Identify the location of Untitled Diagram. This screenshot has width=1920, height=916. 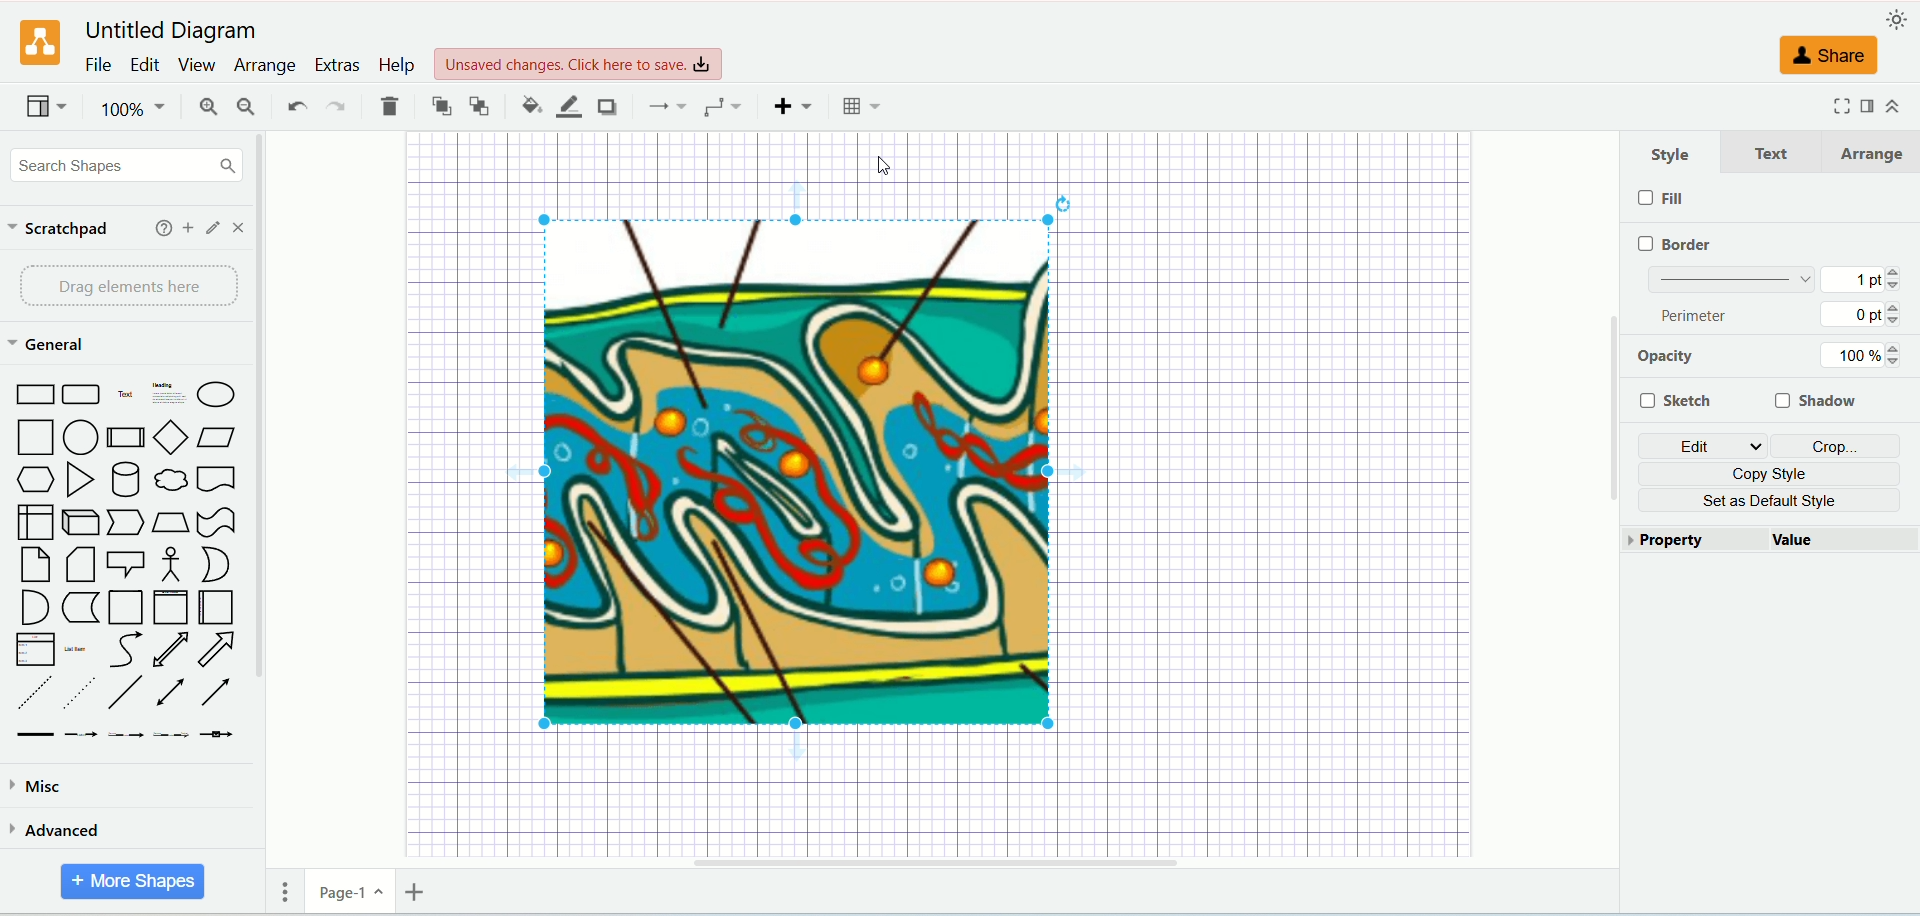
(170, 32).